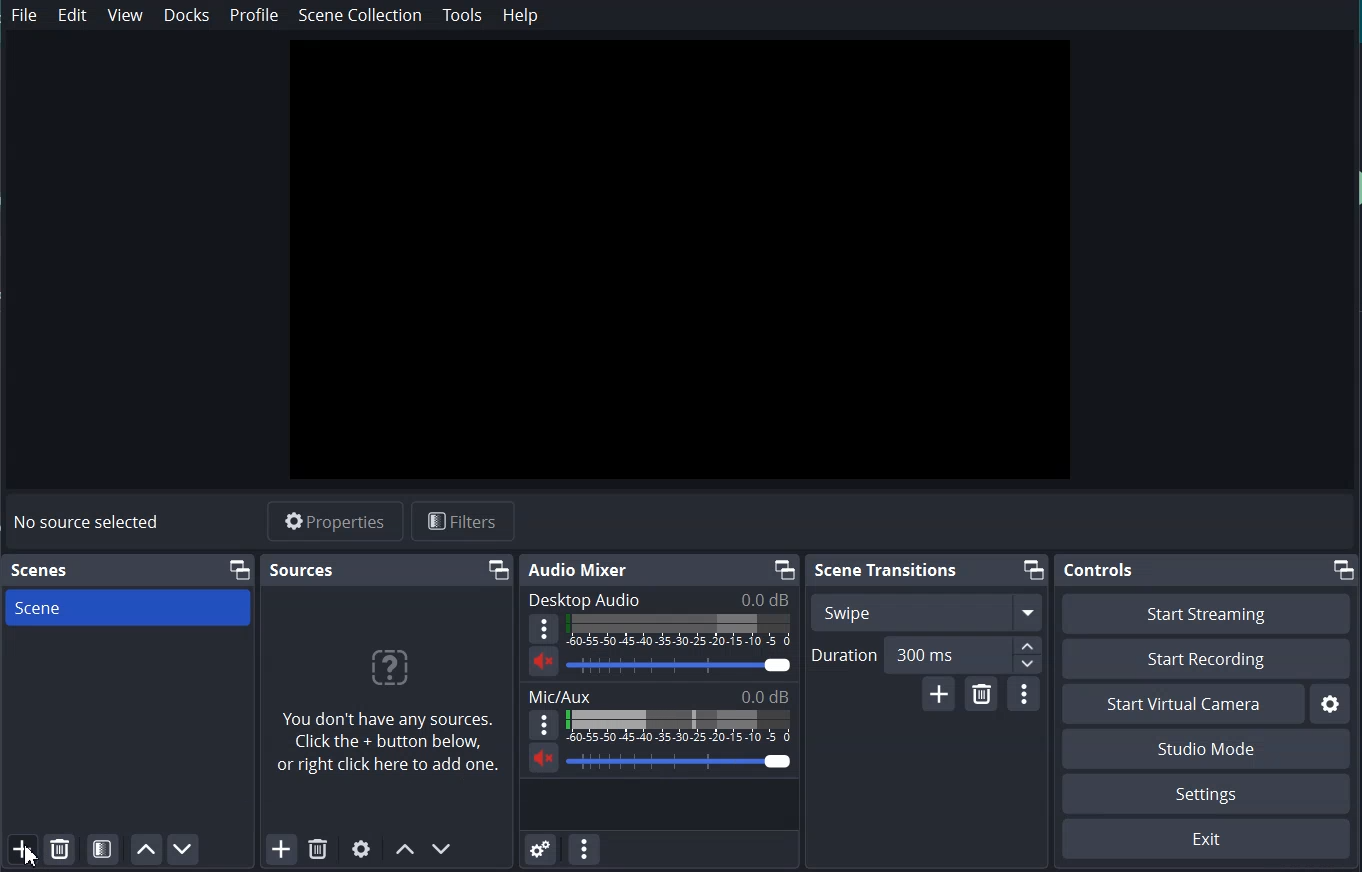 Image resolution: width=1362 pixels, height=872 pixels. Describe the element at coordinates (127, 15) in the screenshot. I see `View` at that location.